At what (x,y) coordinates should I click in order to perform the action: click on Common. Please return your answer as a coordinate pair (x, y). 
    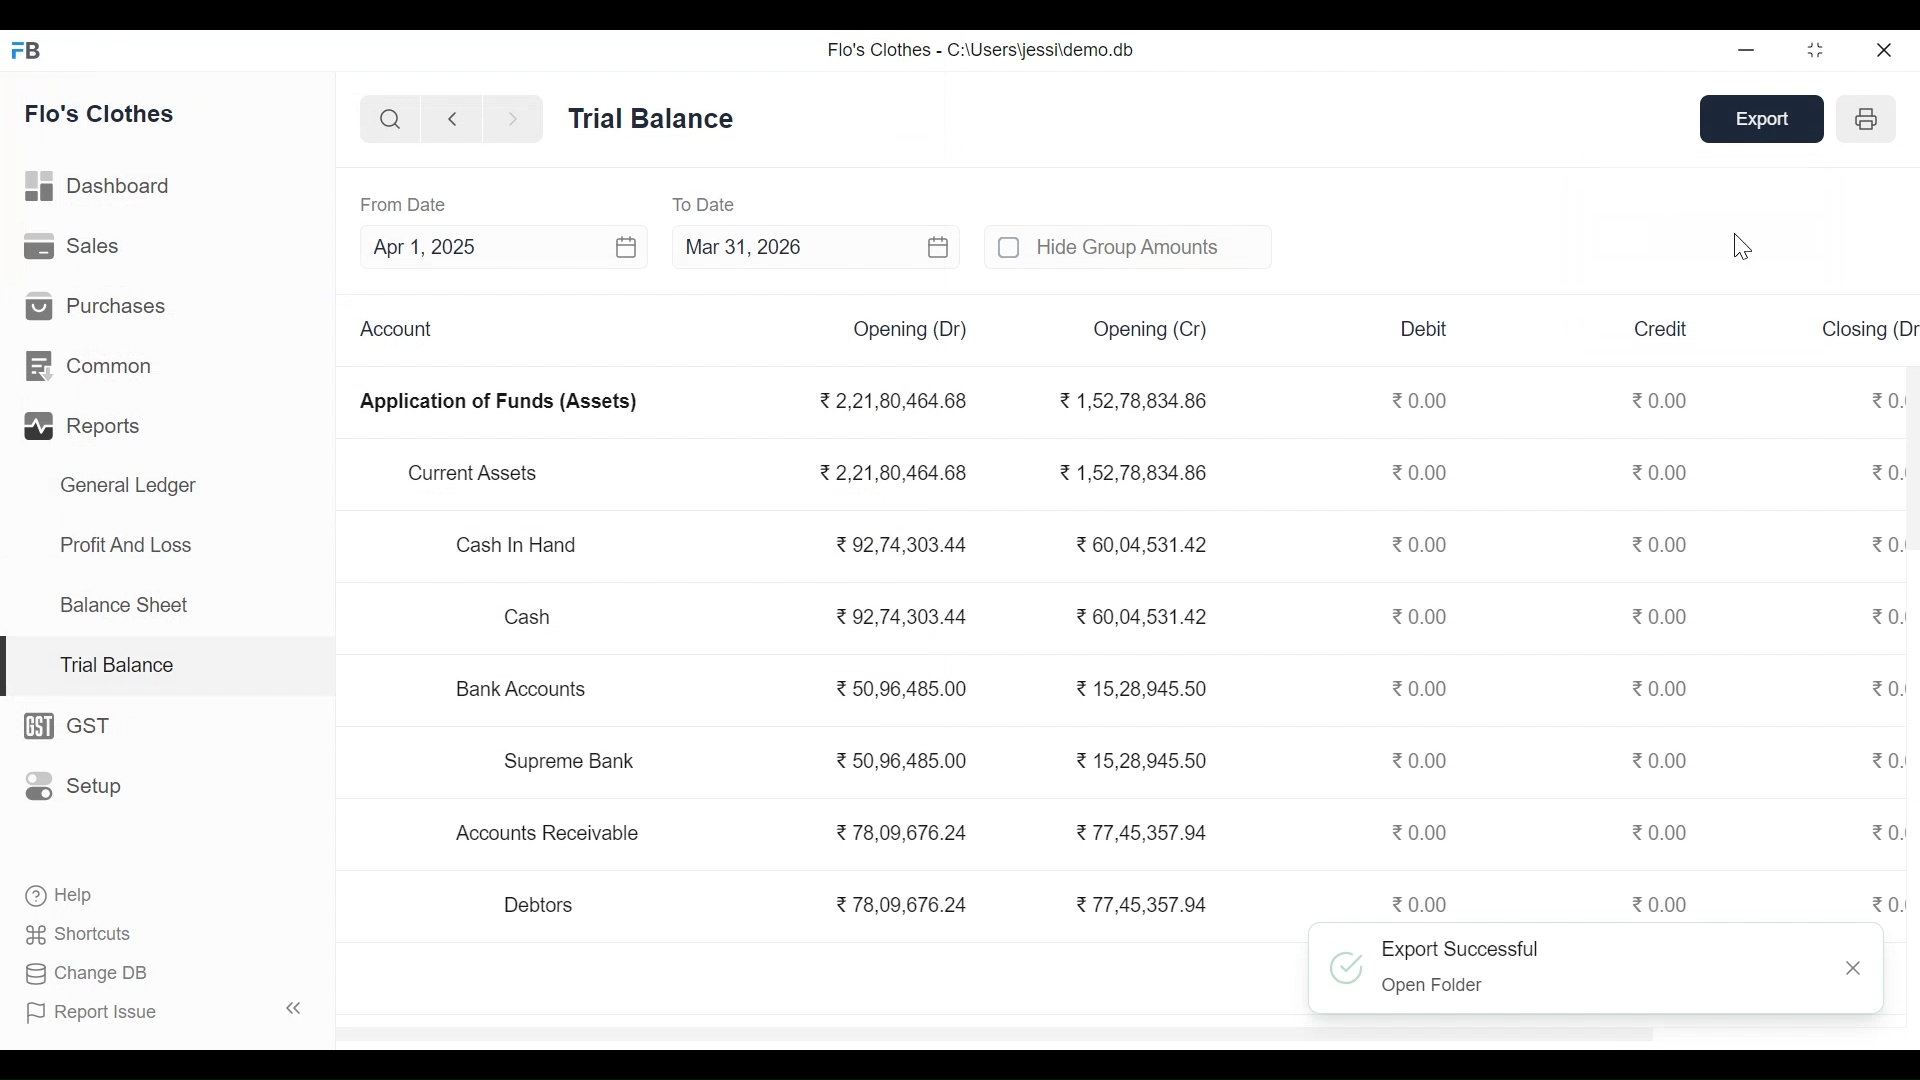
    Looking at the image, I should click on (92, 364).